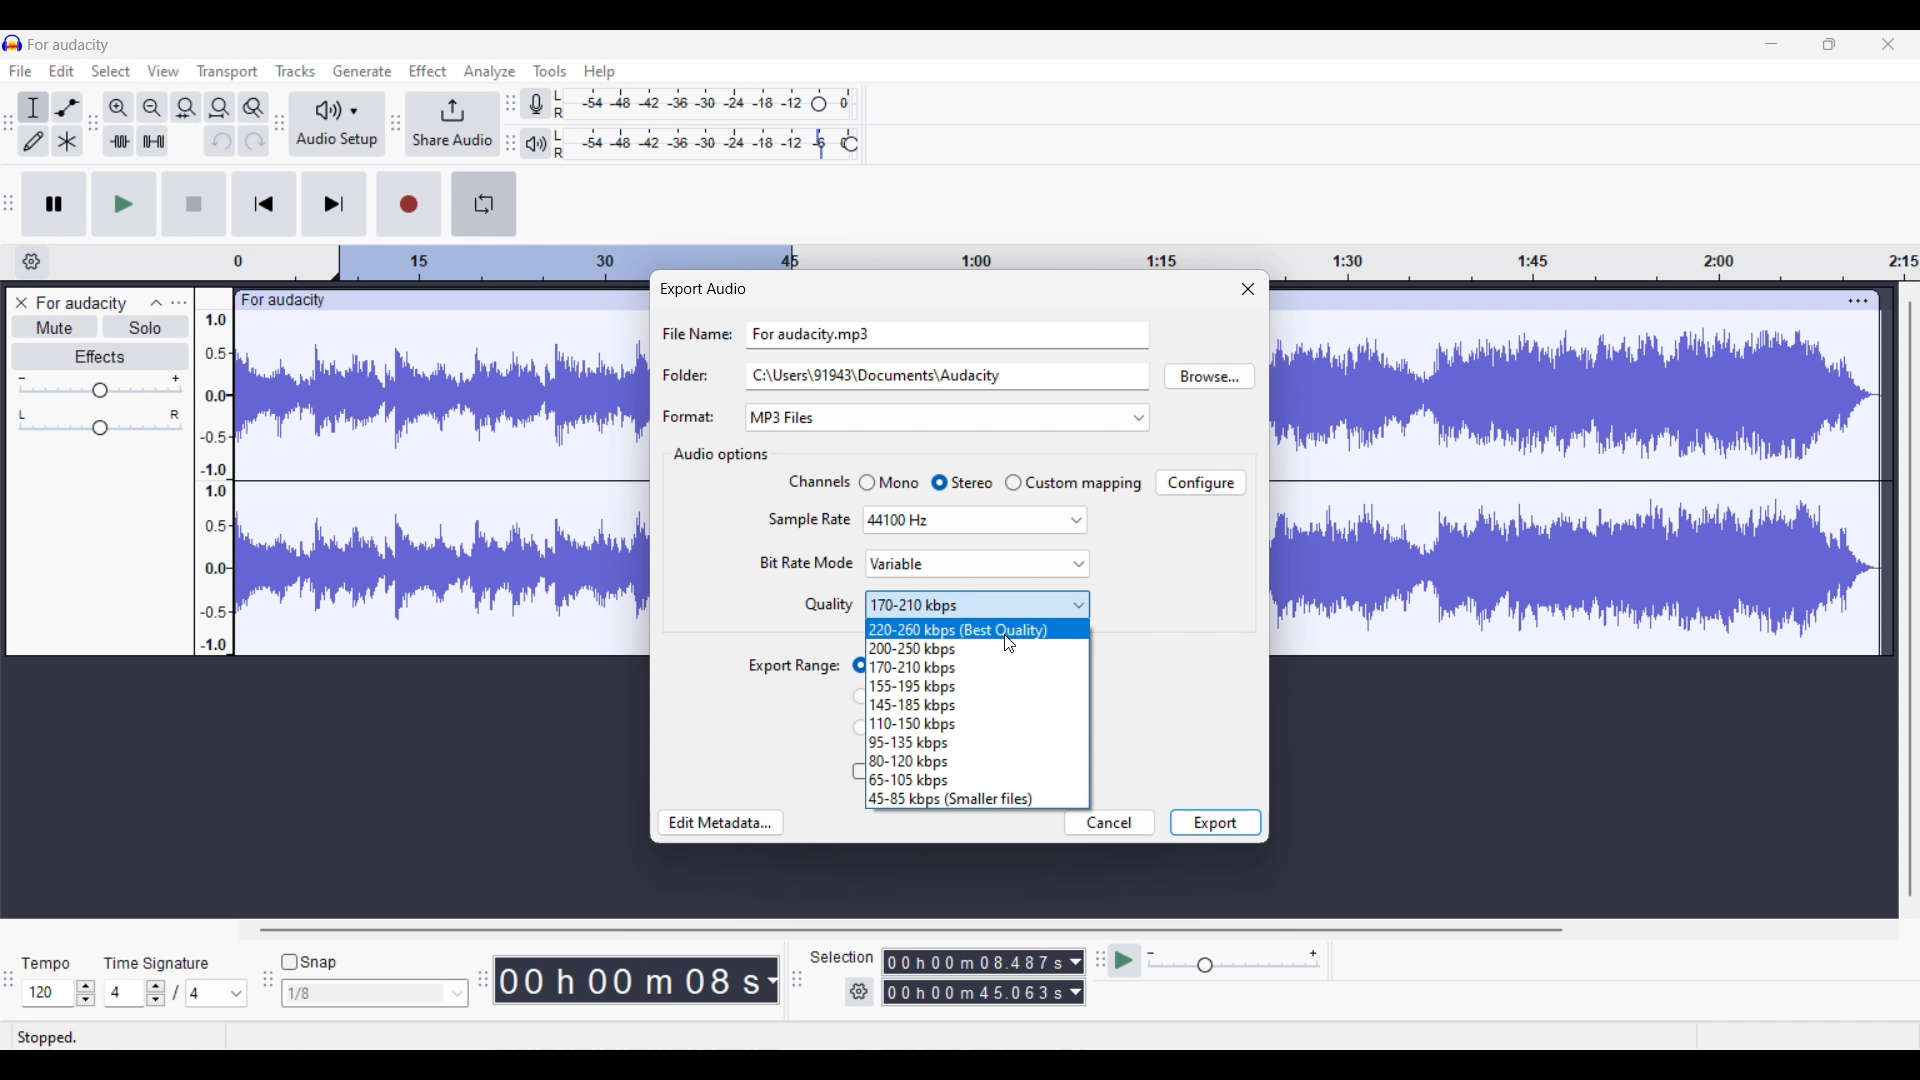  What do you see at coordinates (1012, 644) in the screenshot?
I see `Cursor` at bounding box center [1012, 644].